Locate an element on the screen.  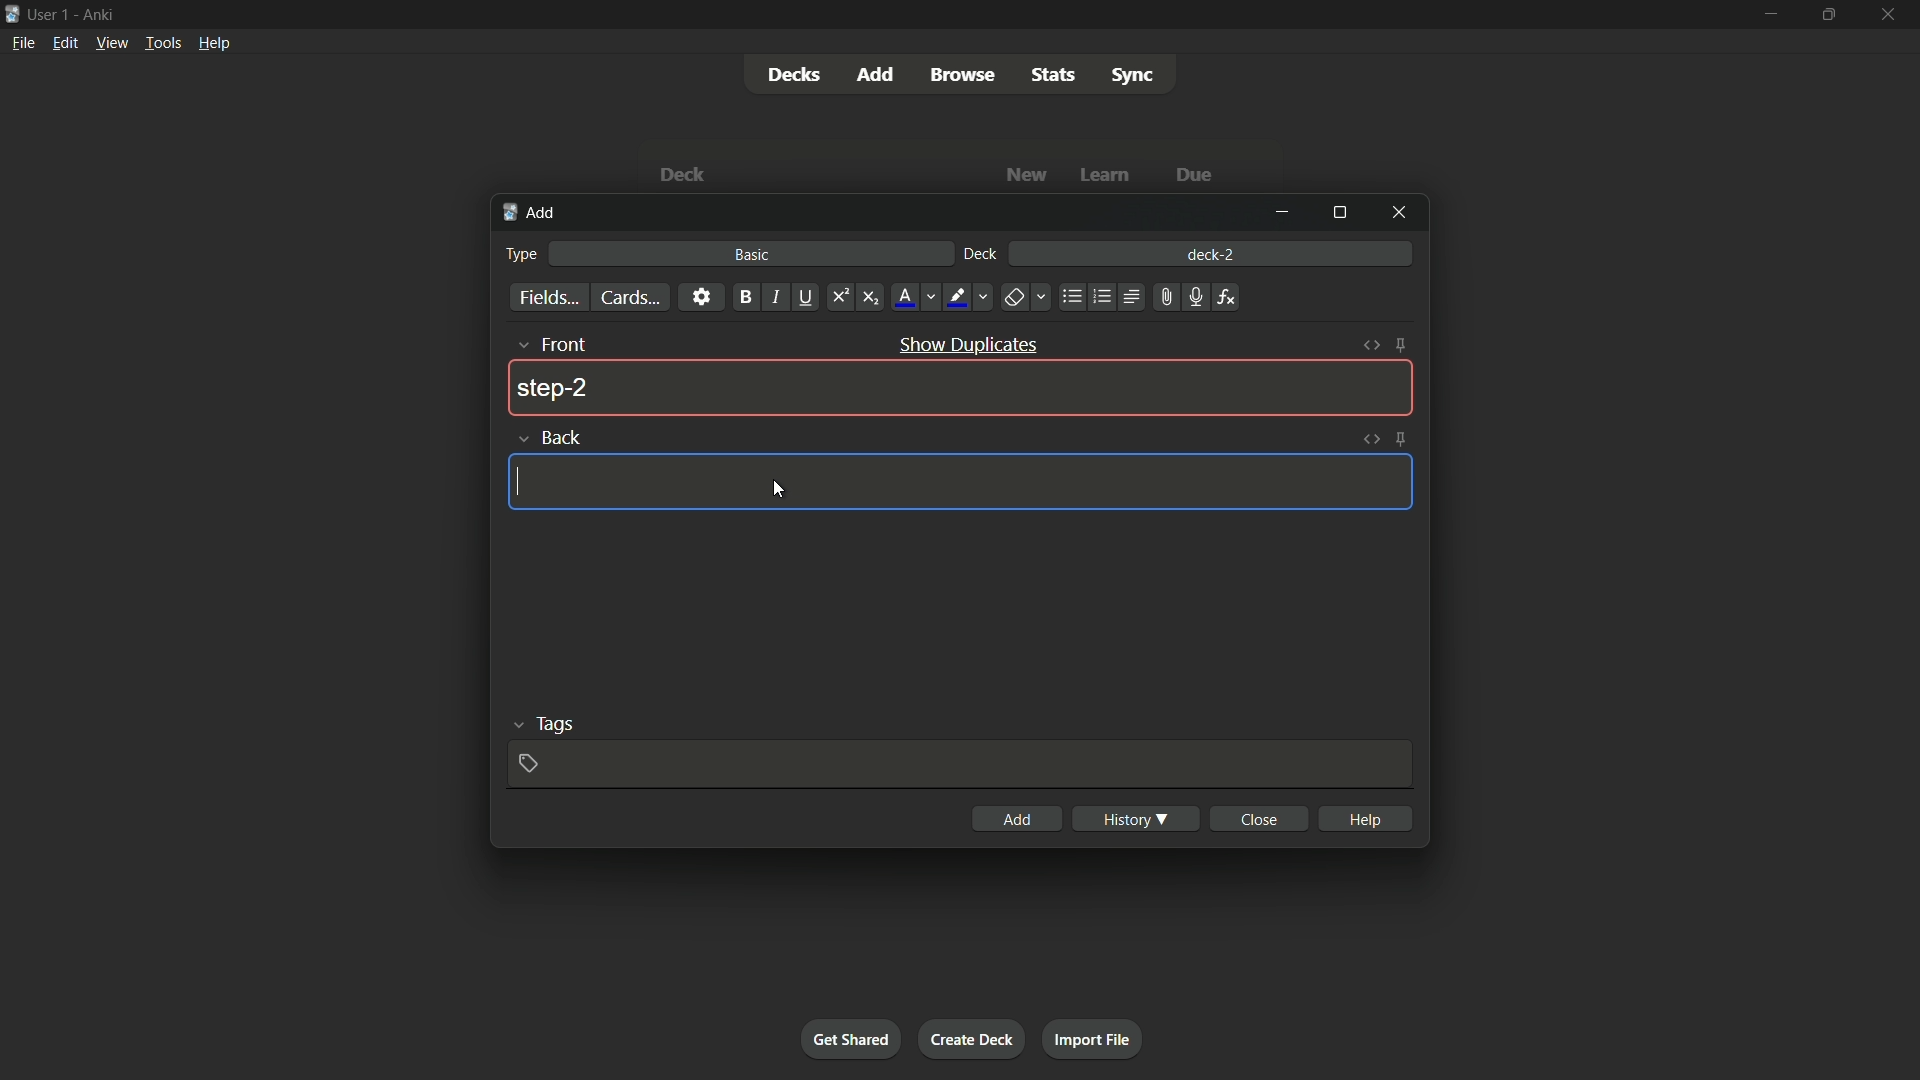
history is located at coordinates (1136, 818).